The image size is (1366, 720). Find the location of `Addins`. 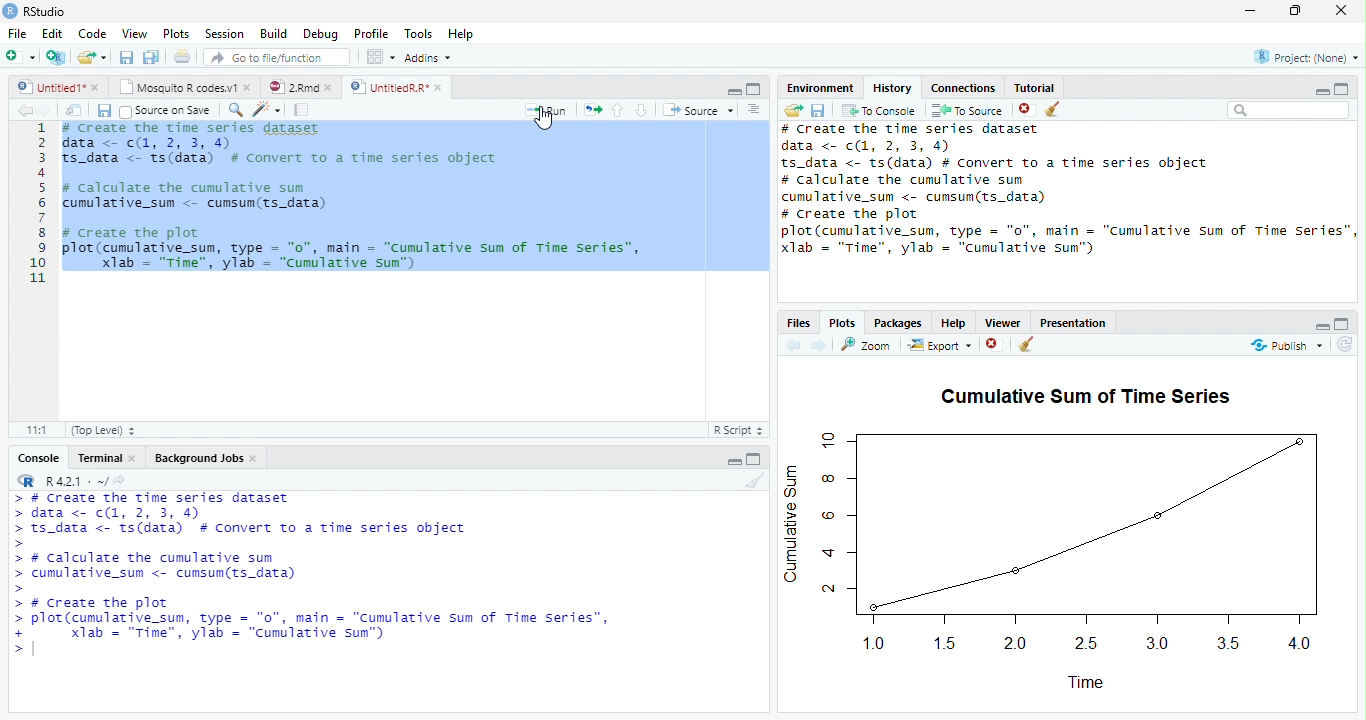

Addins is located at coordinates (430, 60).